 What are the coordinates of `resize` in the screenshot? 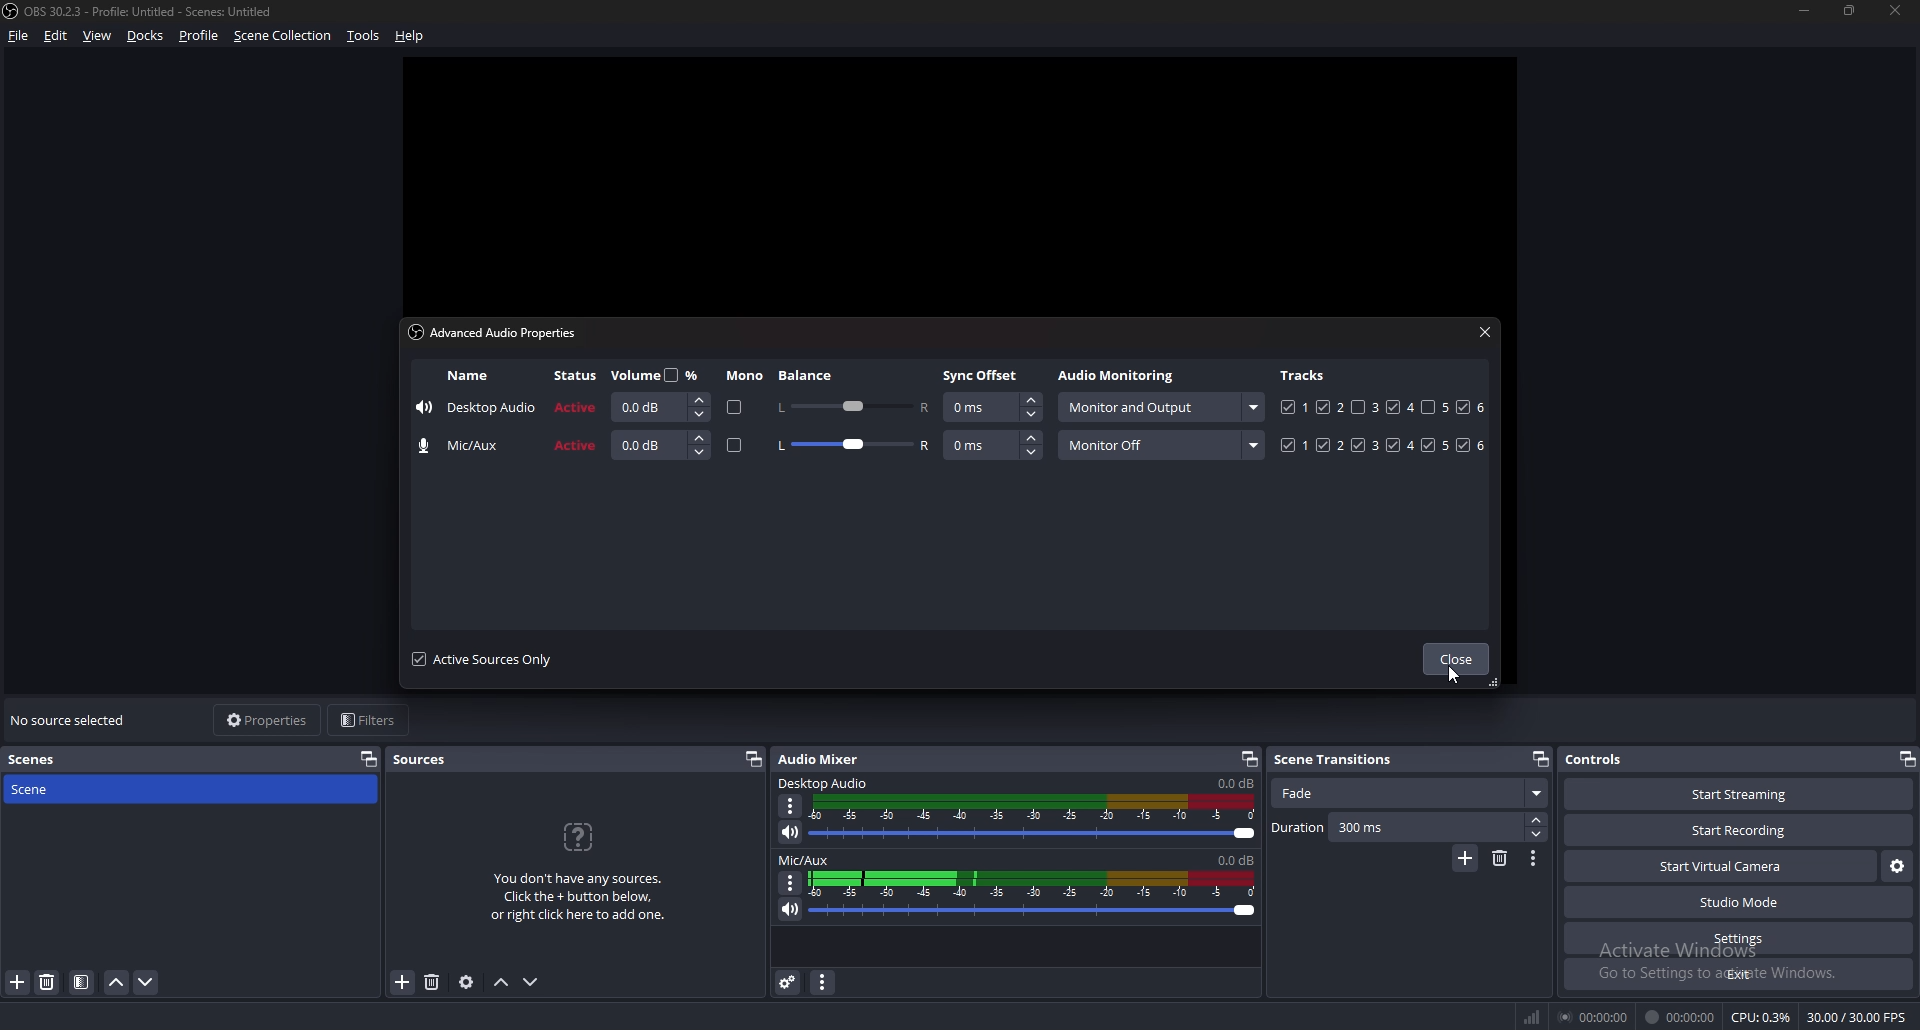 It's located at (1853, 12).